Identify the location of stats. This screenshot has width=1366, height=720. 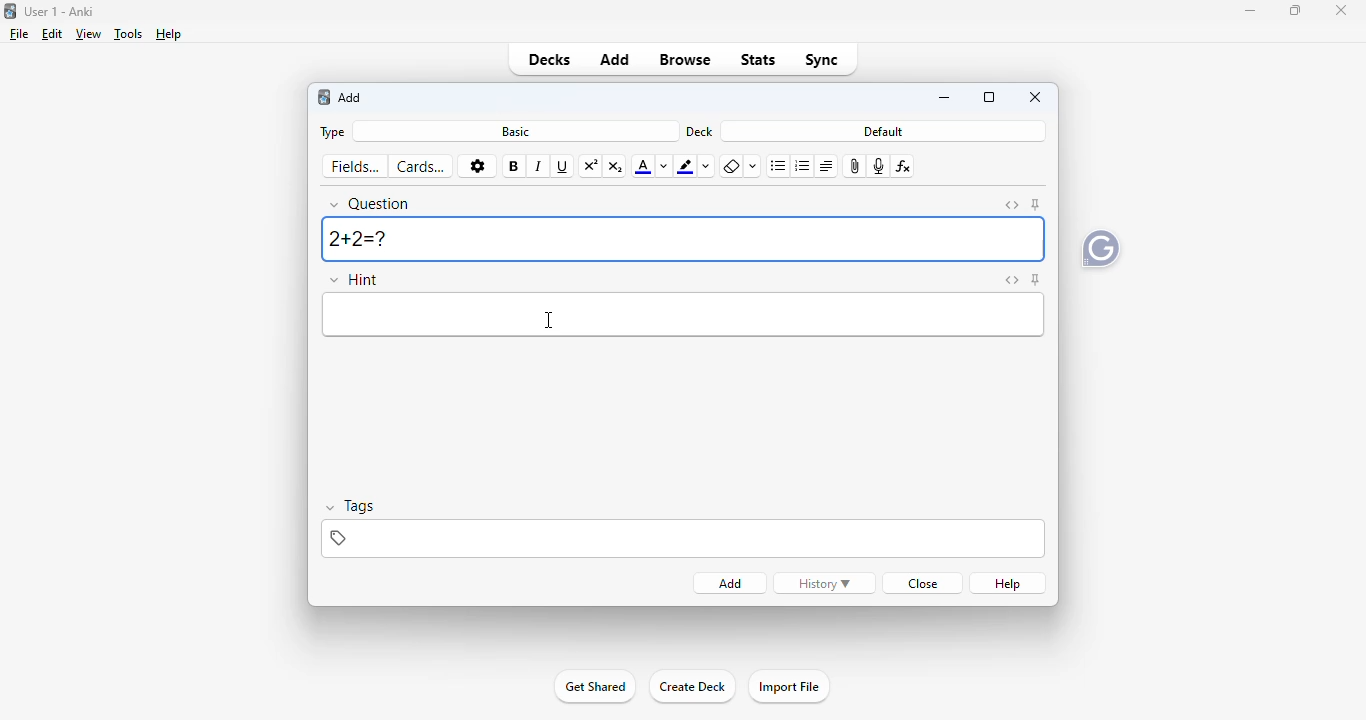
(757, 60).